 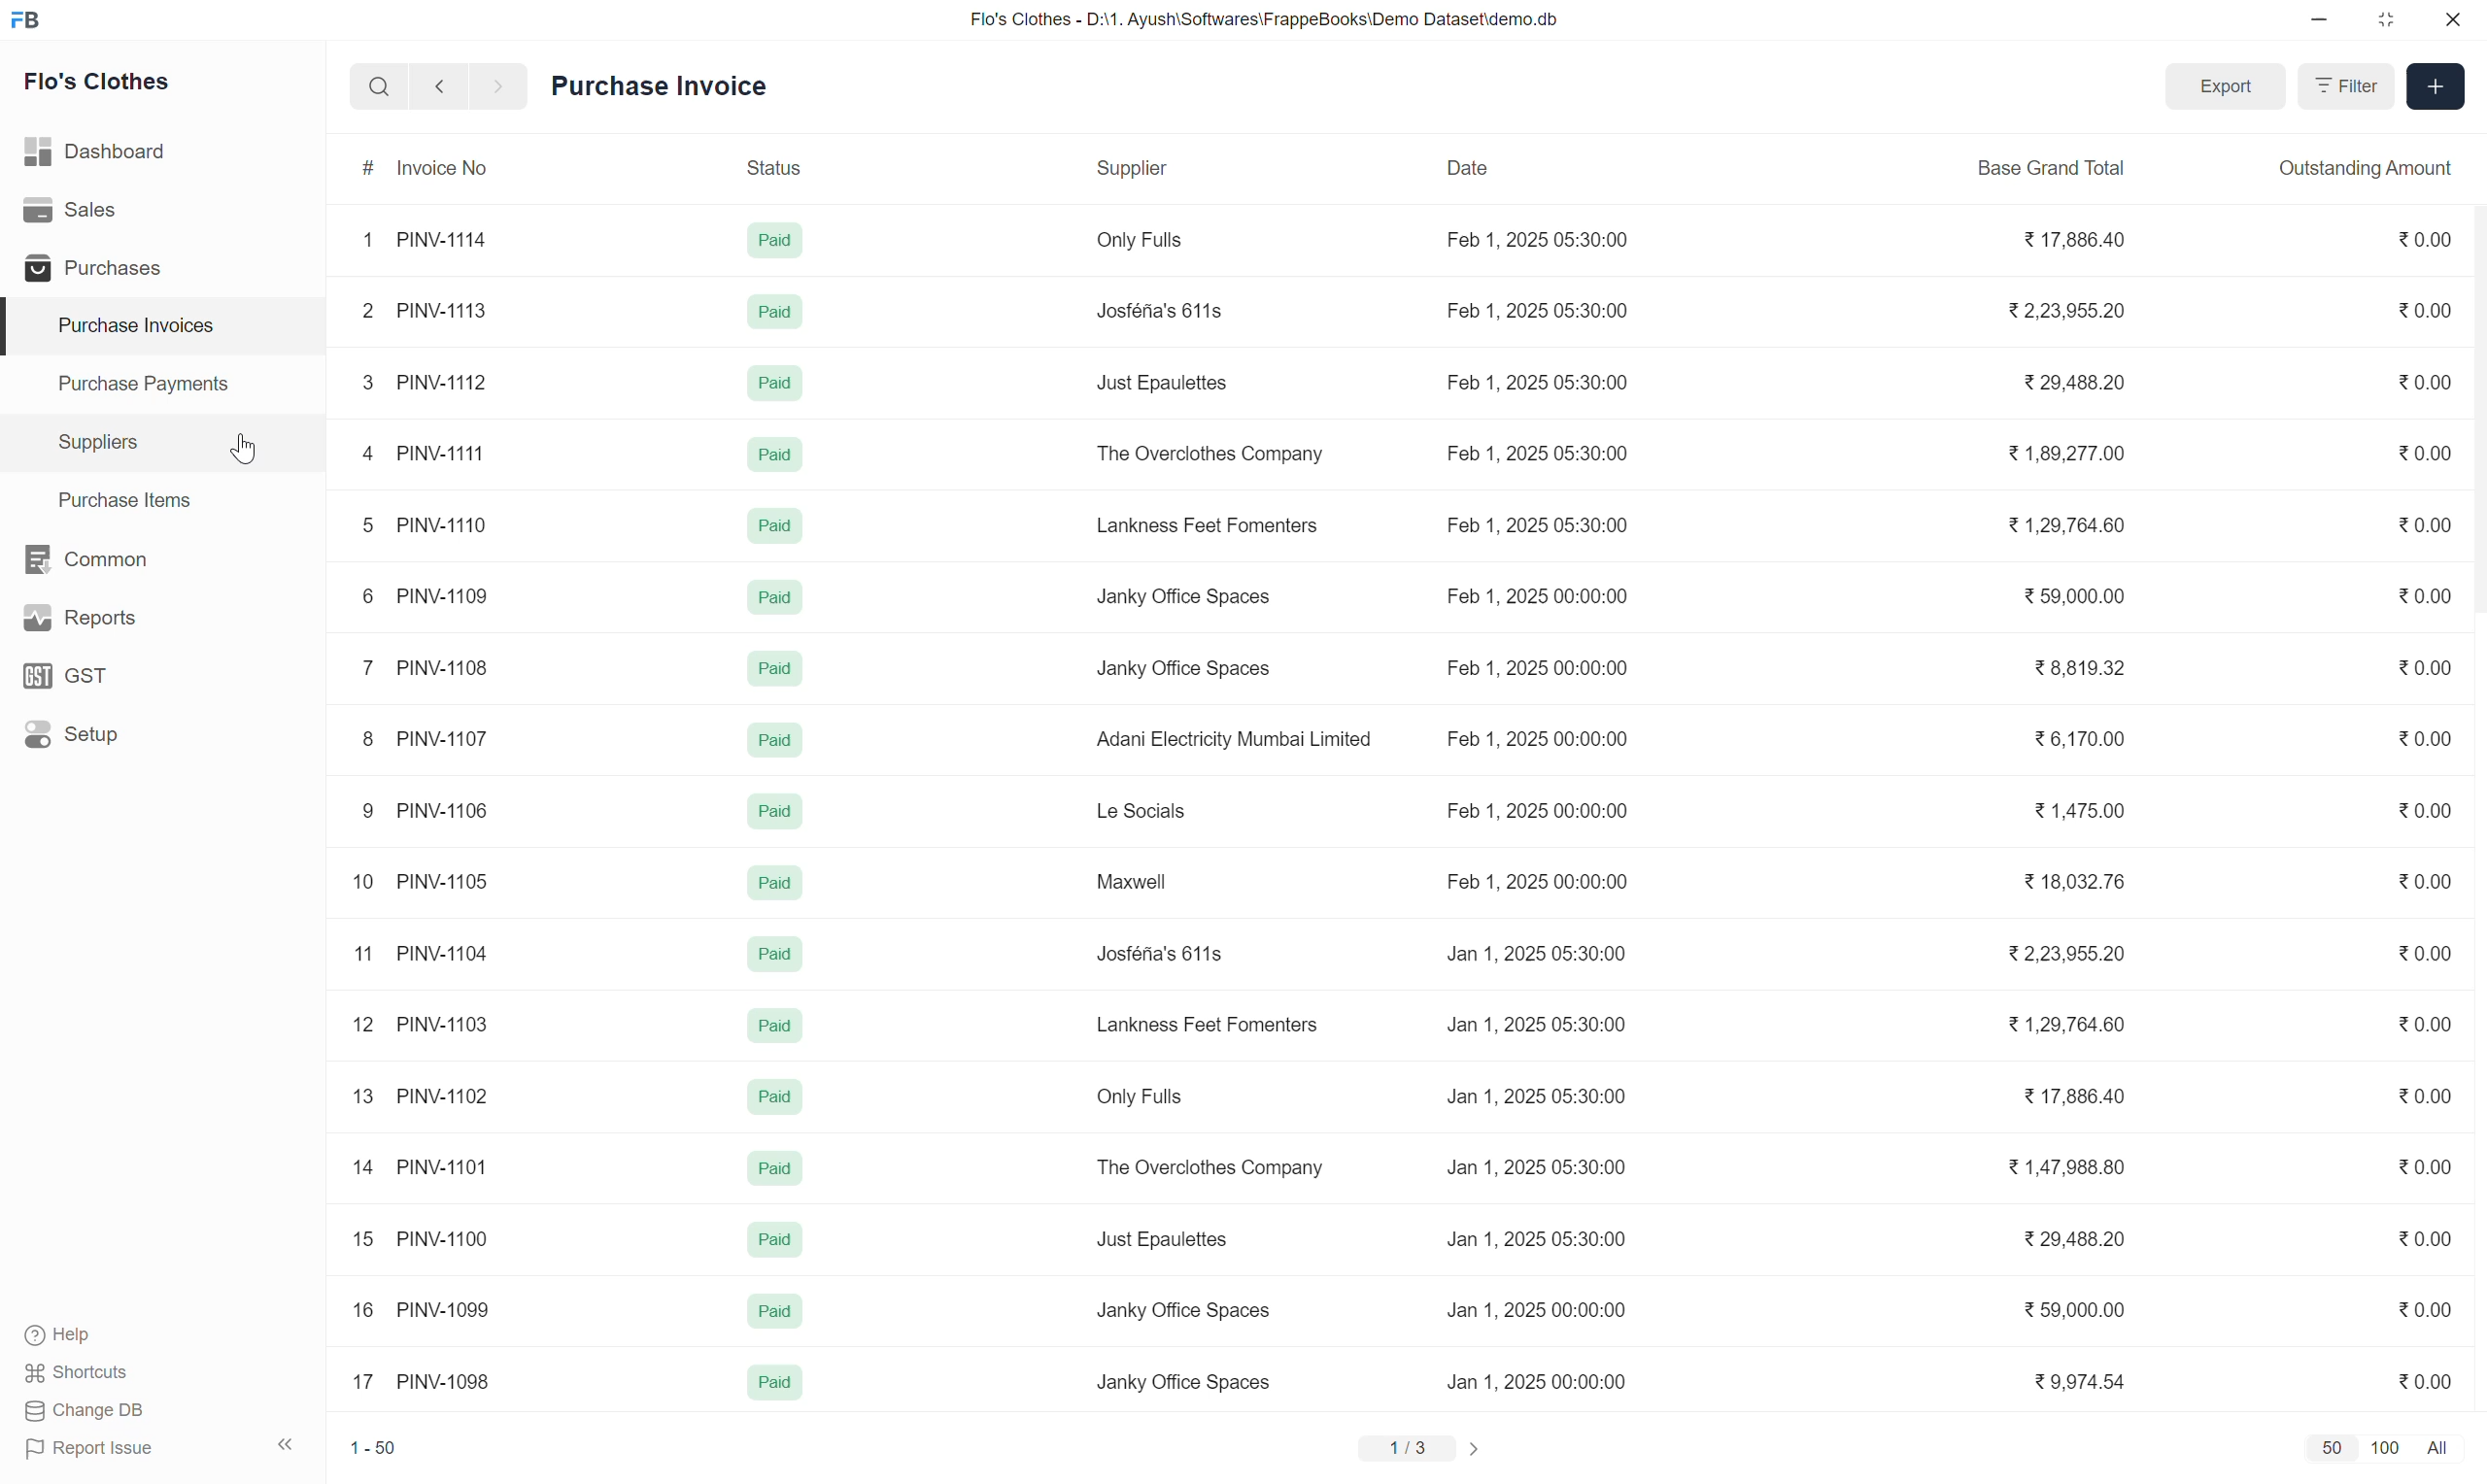 I want to click on 8.819.32, so click(x=2082, y=668).